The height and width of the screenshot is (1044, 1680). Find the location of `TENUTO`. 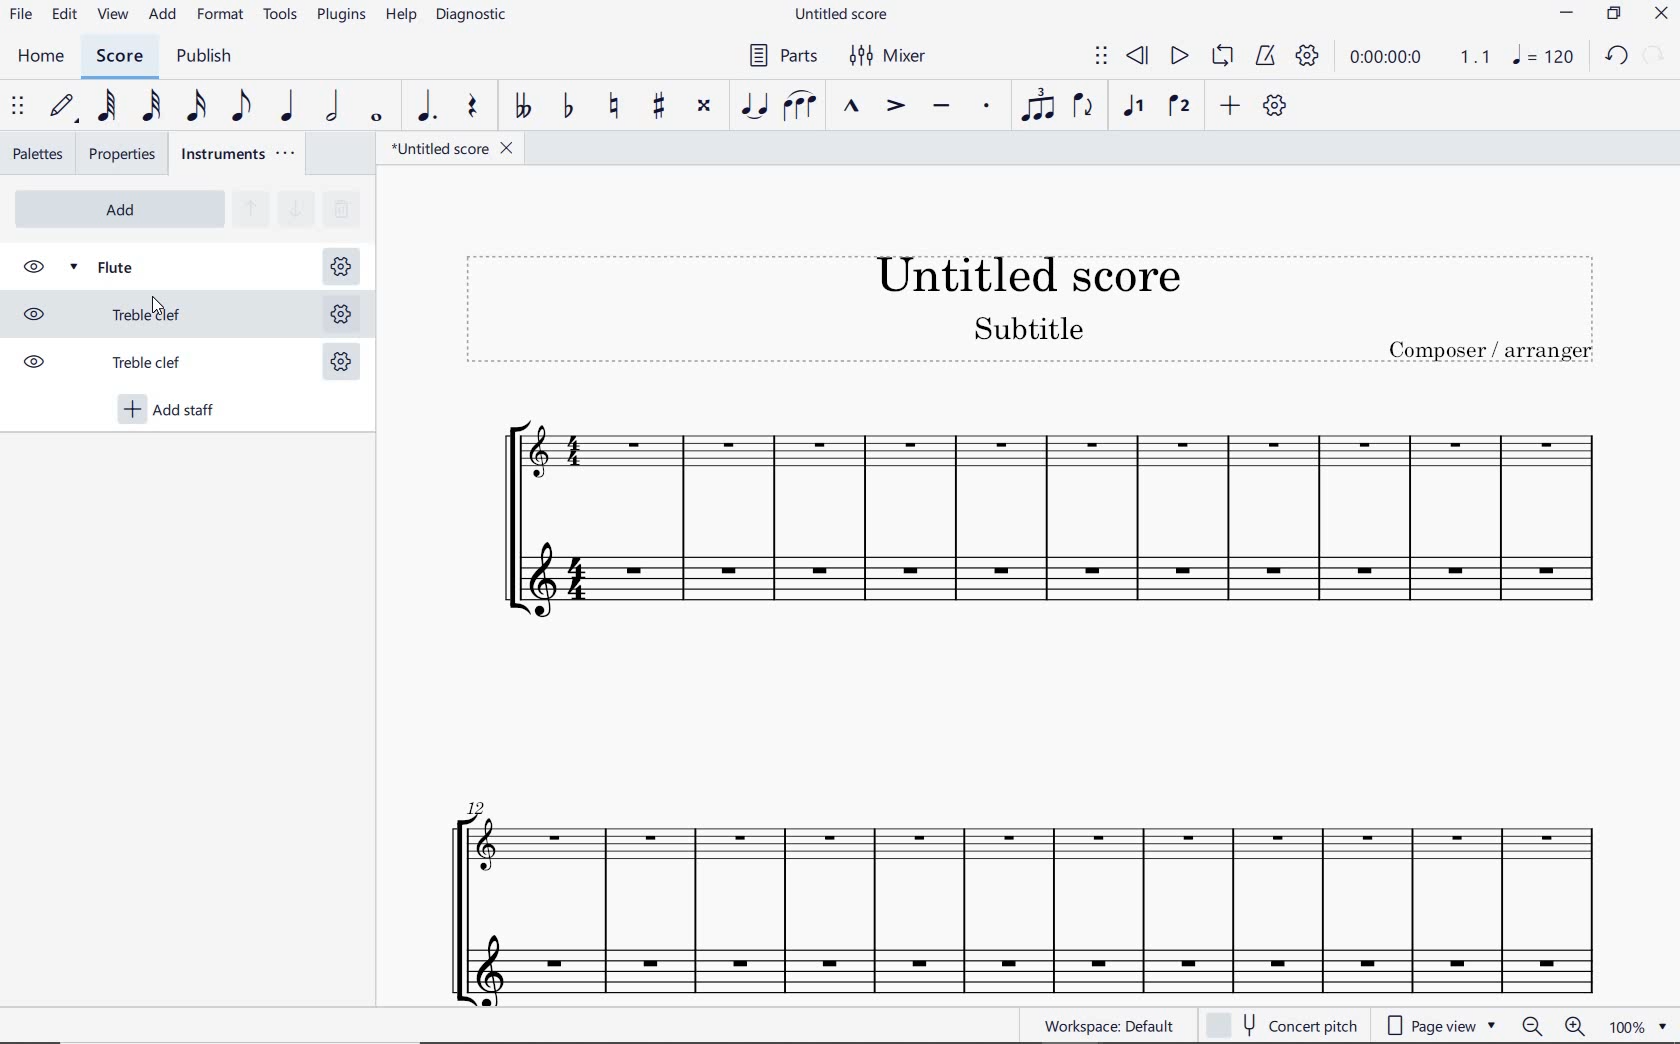

TENUTO is located at coordinates (941, 108).